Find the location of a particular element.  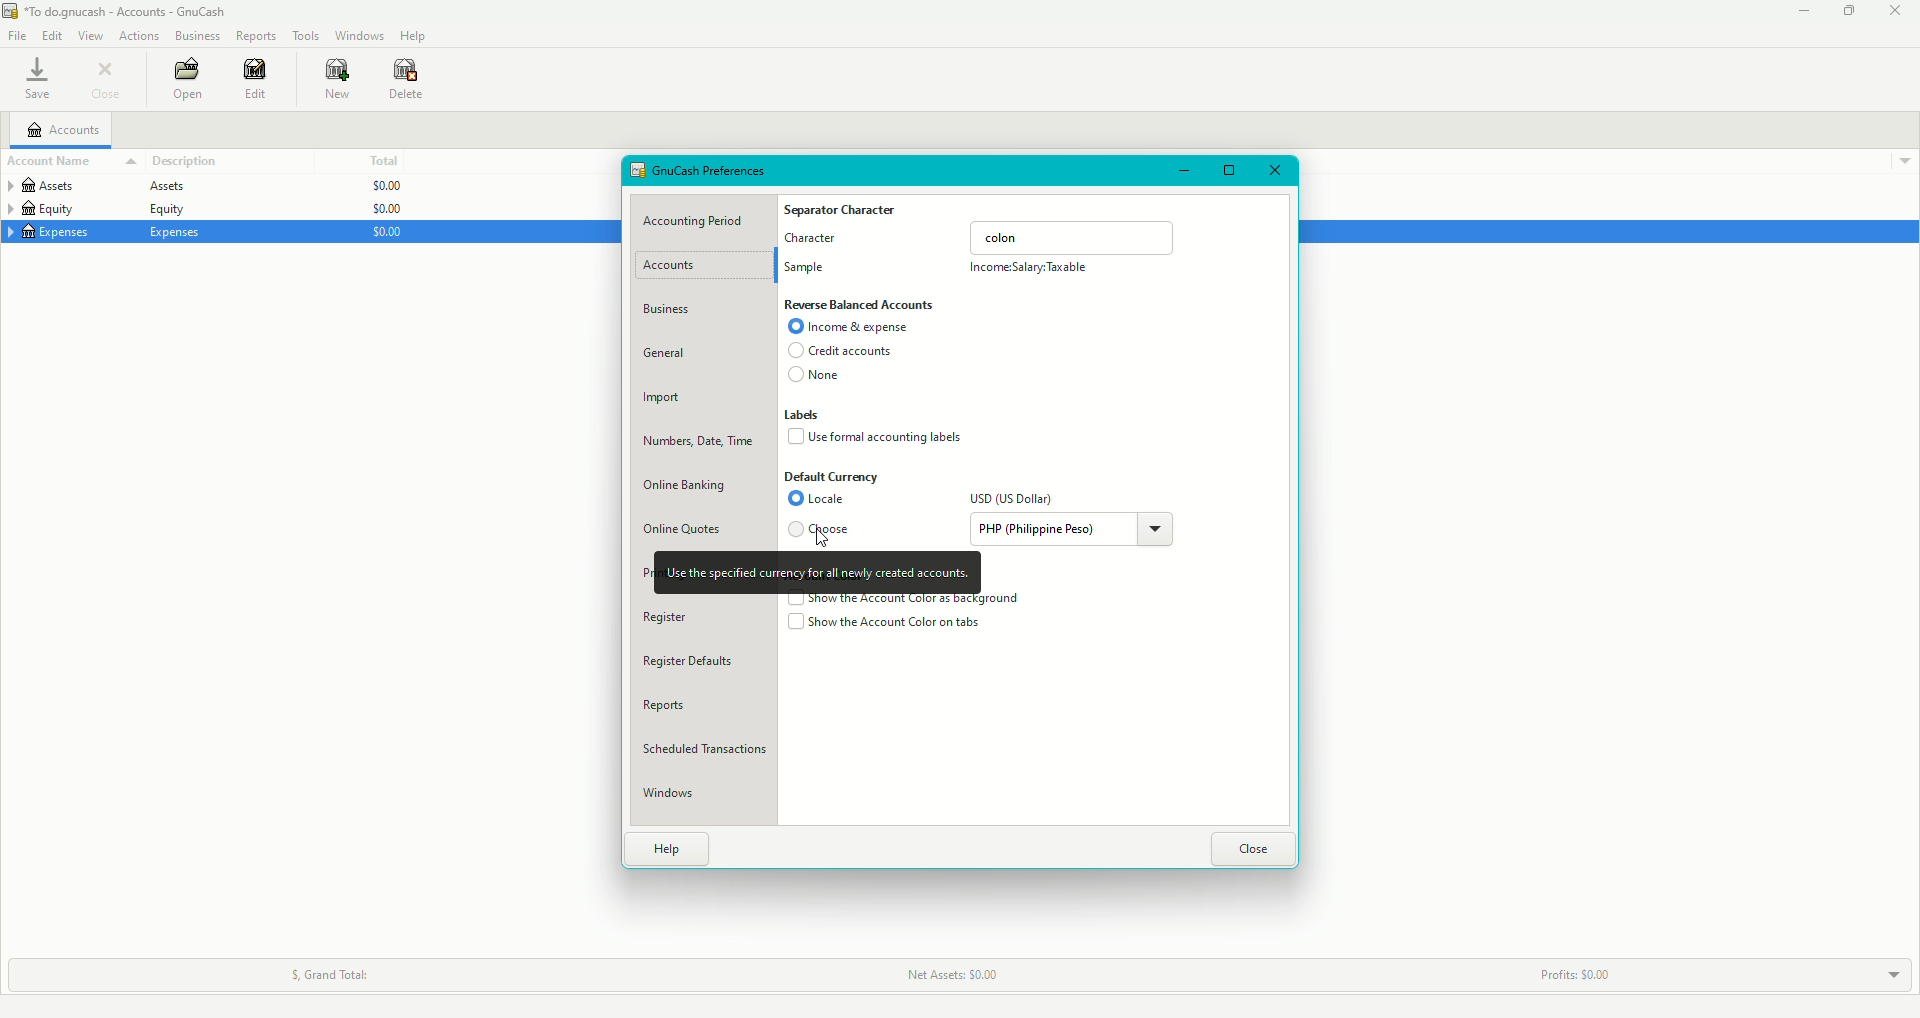

Edit is located at coordinates (258, 80).